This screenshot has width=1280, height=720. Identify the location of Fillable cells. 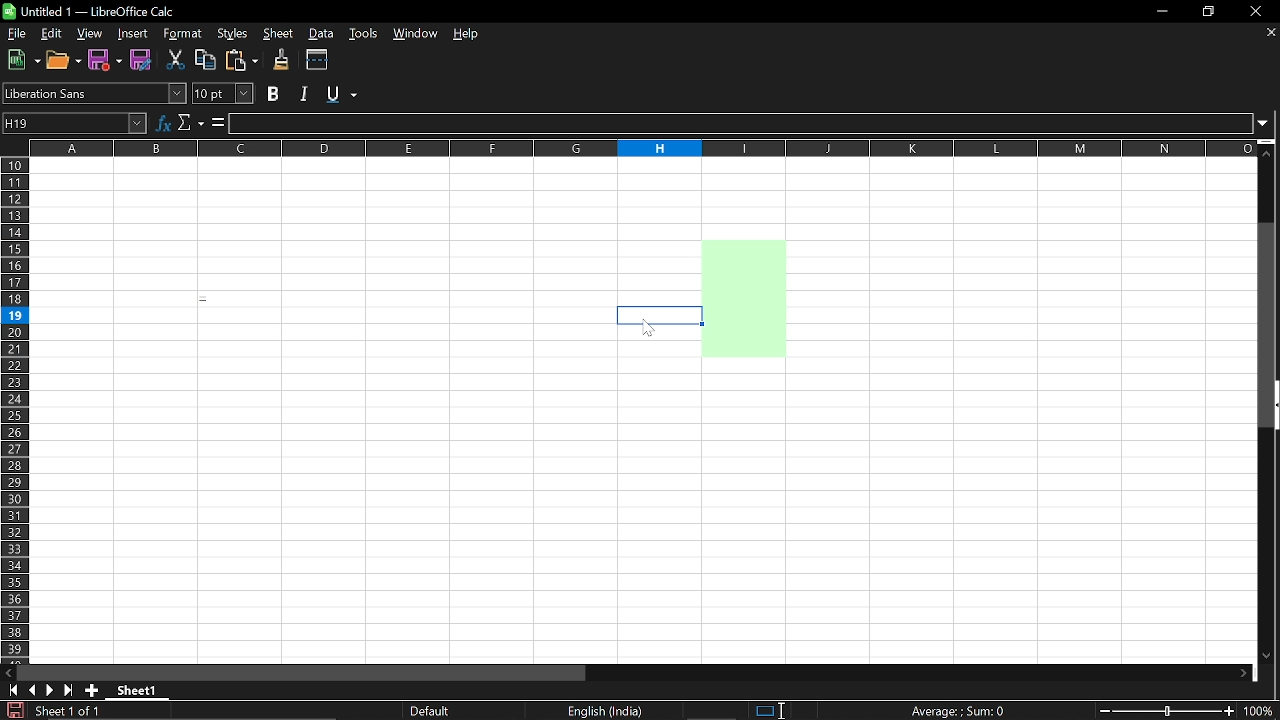
(324, 315).